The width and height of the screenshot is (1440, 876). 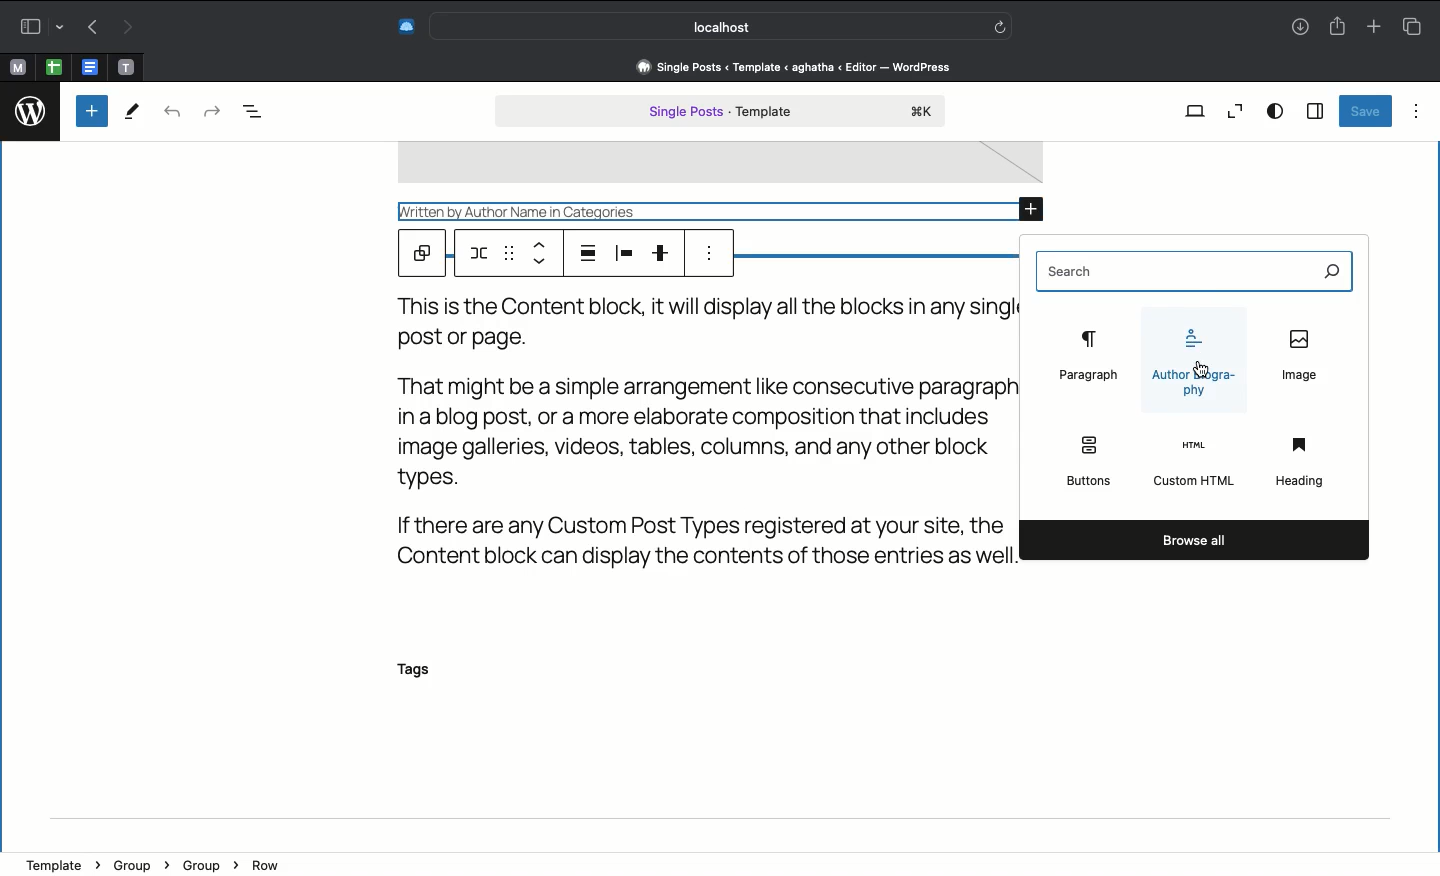 I want to click on Custom html, so click(x=1193, y=461).